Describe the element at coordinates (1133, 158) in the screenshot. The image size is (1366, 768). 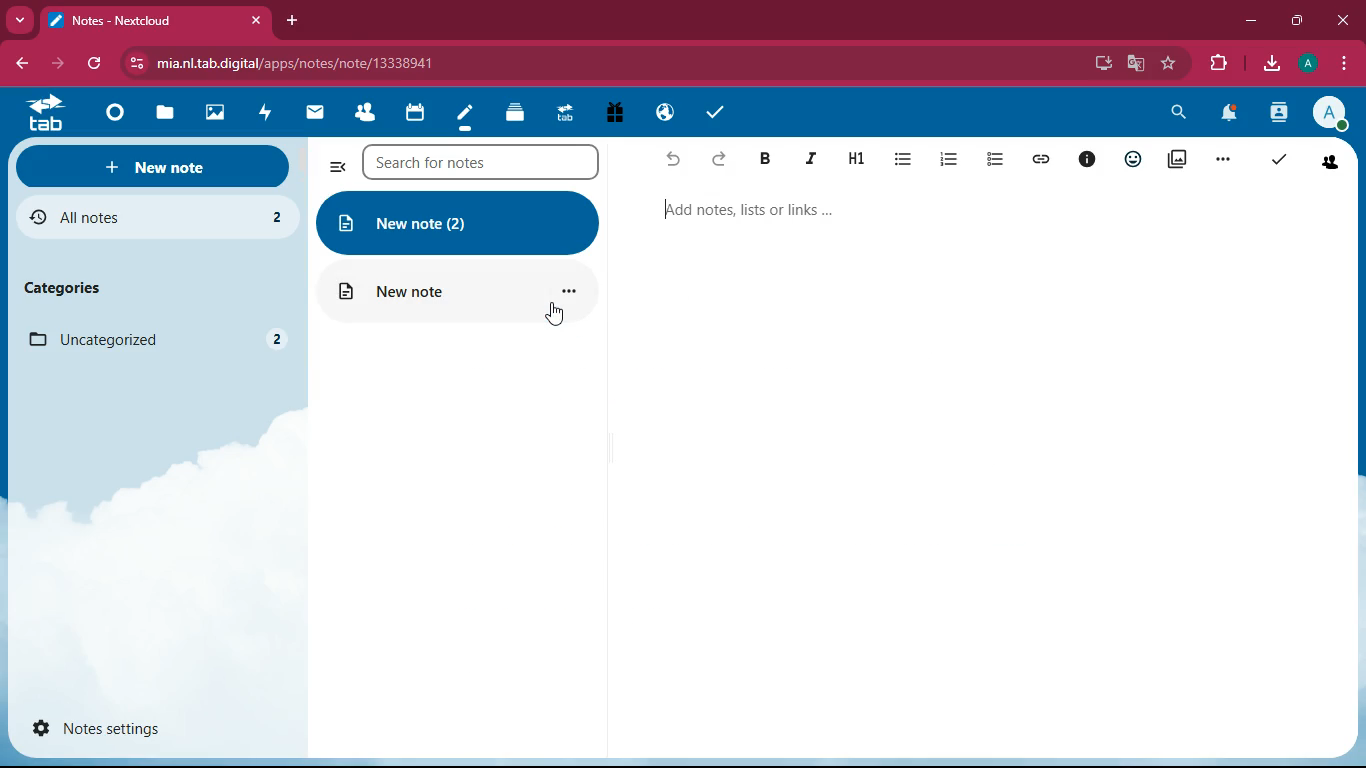
I see `reaction` at that location.